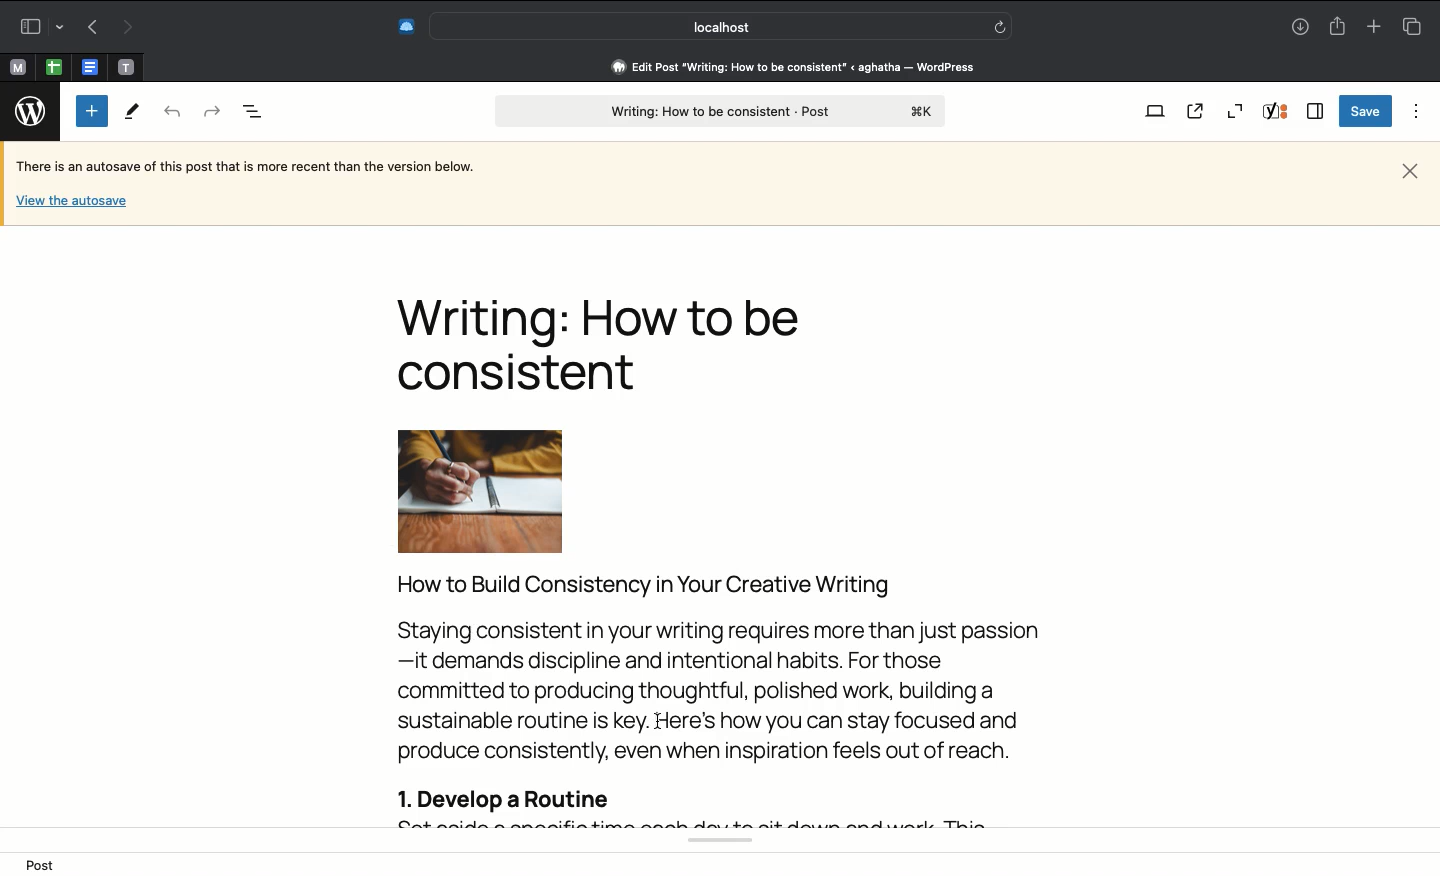  What do you see at coordinates (1199, 112) in the screenshot?
I see `View post` at bounding box center [1199, 112].